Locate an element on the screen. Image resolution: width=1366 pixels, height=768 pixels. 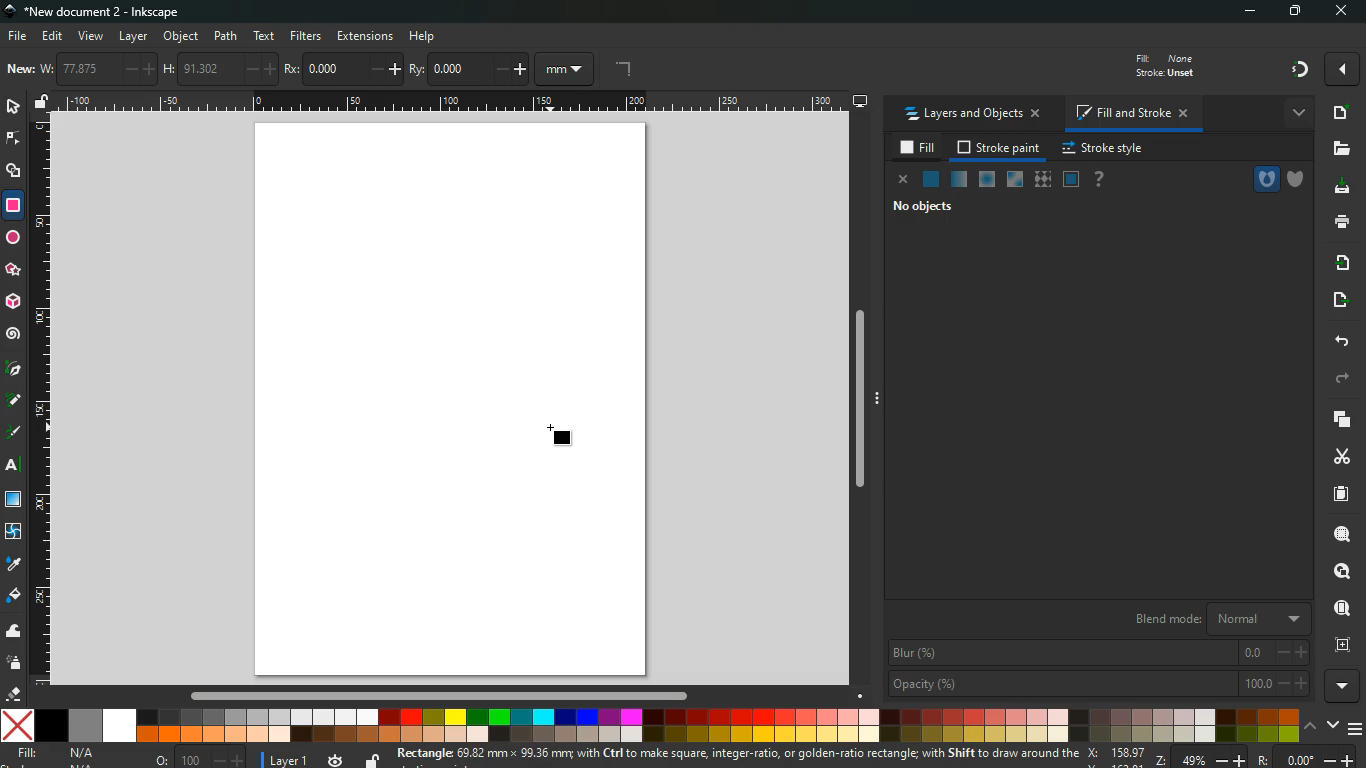
scroll bar is located at coordinates (434, 696).